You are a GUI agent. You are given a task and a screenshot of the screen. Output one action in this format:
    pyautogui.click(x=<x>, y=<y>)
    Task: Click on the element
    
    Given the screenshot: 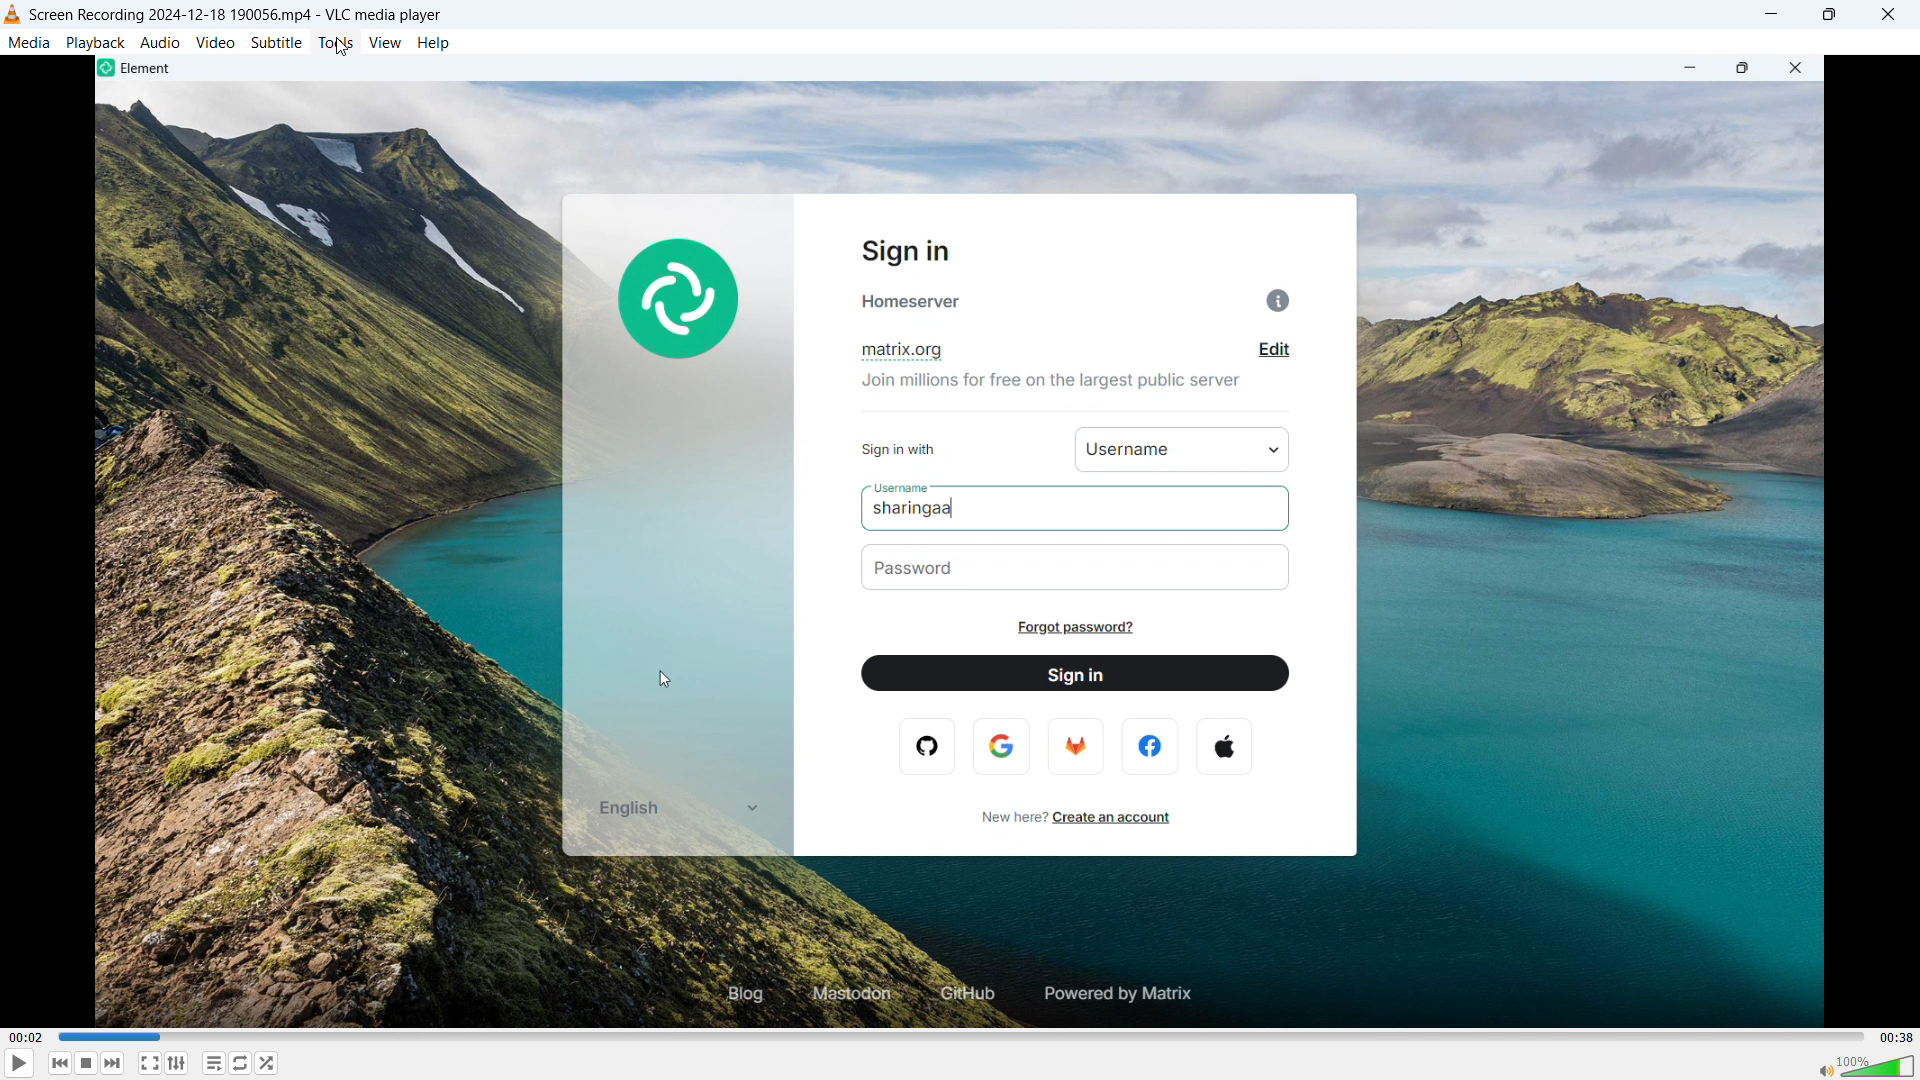 What is the action you would take?
    pyautogui.click(x=155, y=69)
    